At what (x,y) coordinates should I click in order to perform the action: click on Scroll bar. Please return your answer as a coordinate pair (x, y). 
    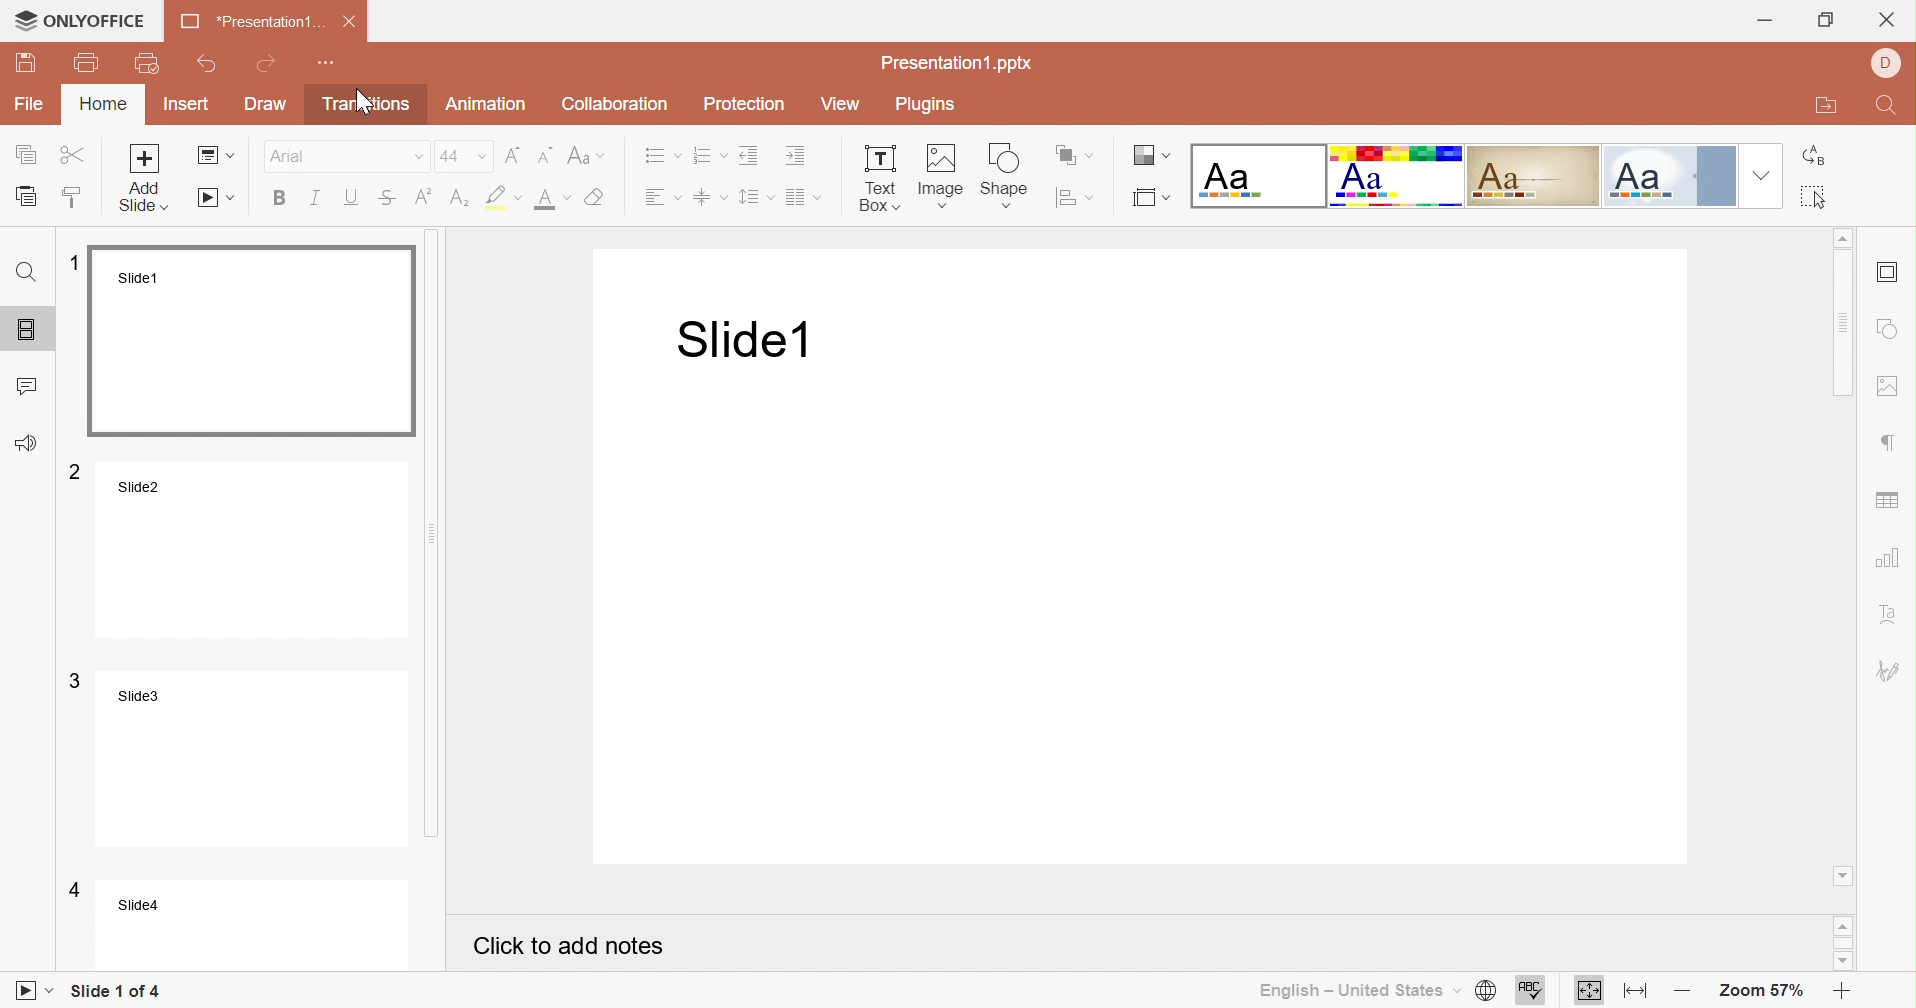
    Looking at the image, I should click on (1845, 552).